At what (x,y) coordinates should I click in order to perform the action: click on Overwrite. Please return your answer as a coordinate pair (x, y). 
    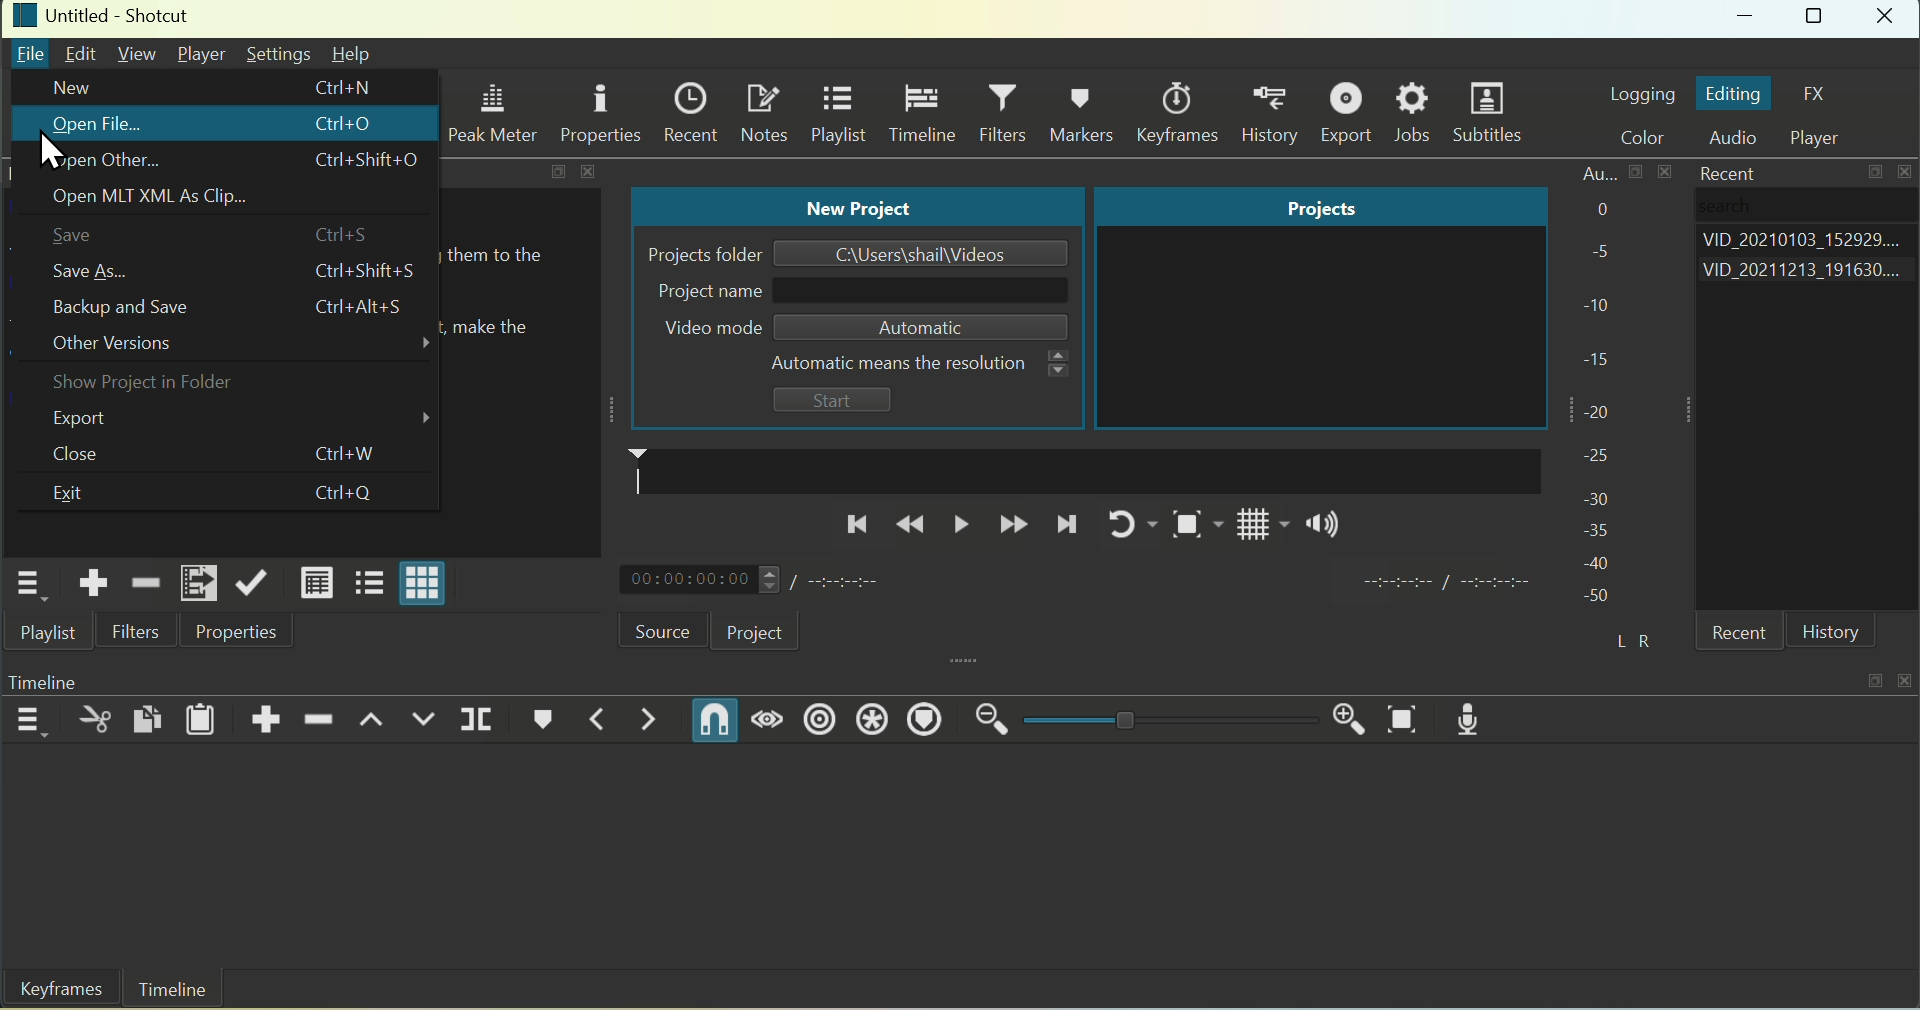
    Looking at the image, I should click on (425, 722).